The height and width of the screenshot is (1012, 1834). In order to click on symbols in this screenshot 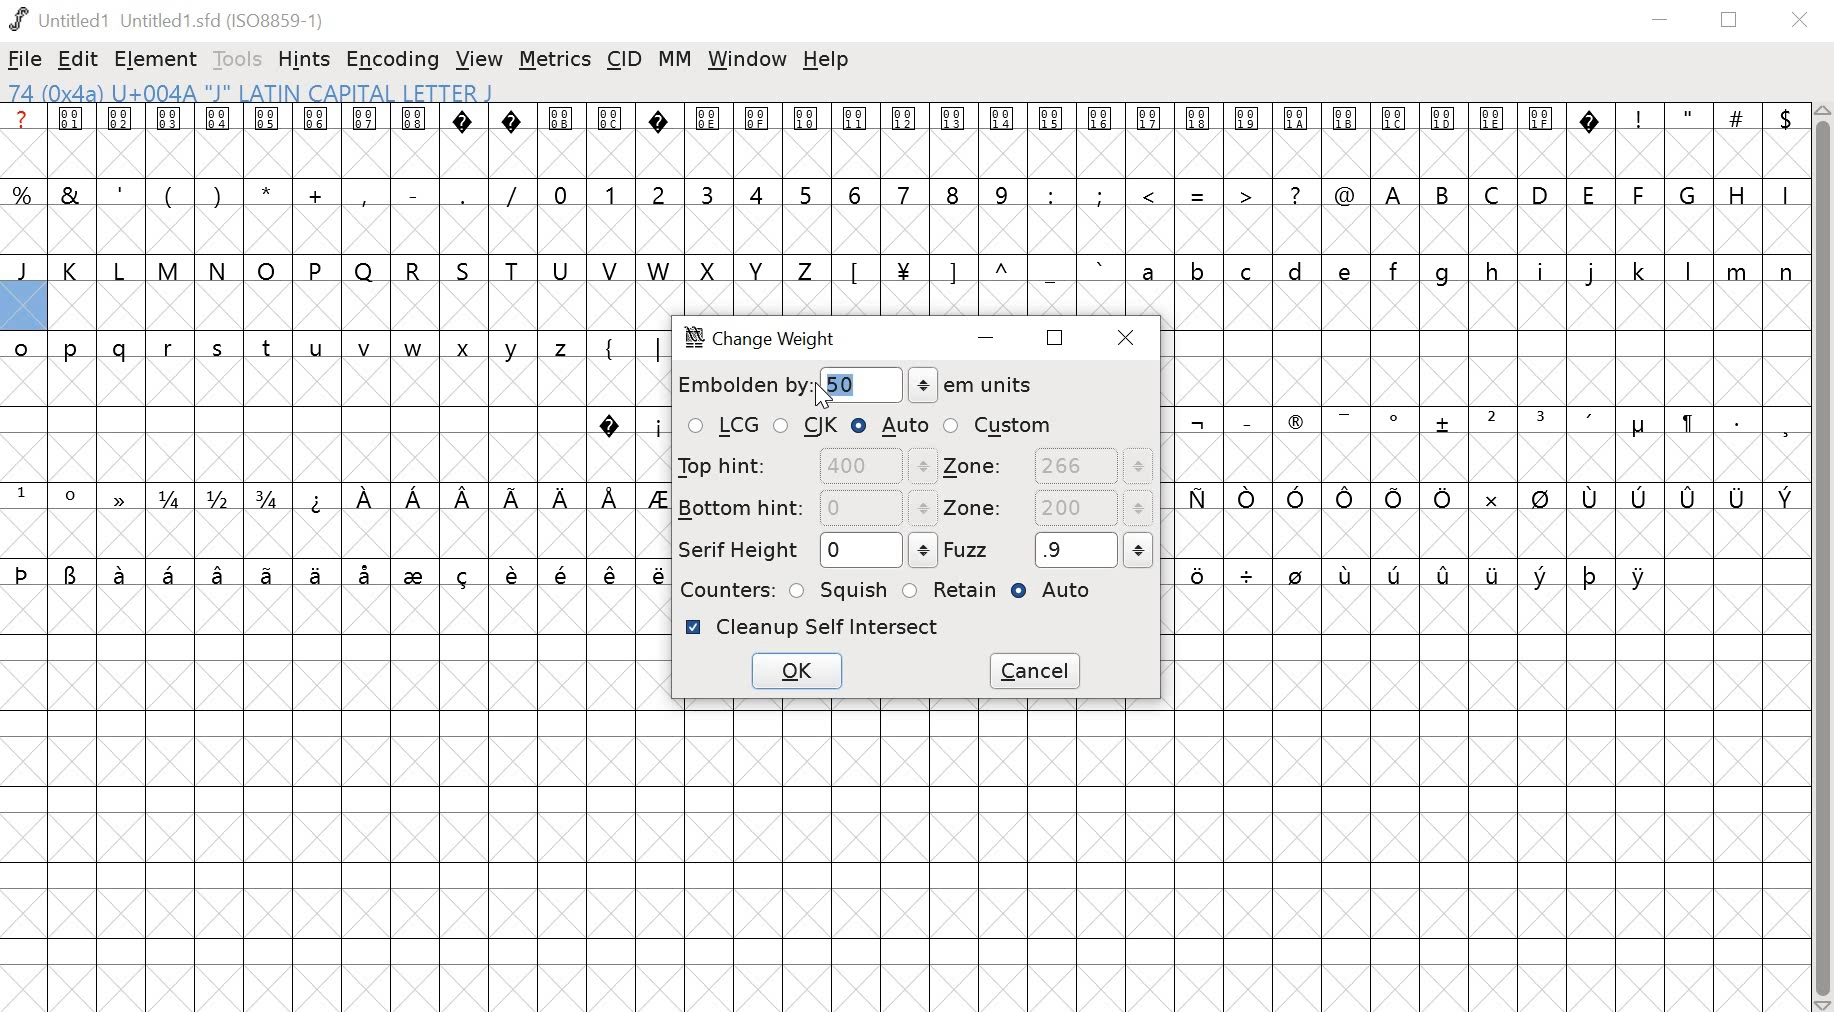, I will do `click(486, 498)`.